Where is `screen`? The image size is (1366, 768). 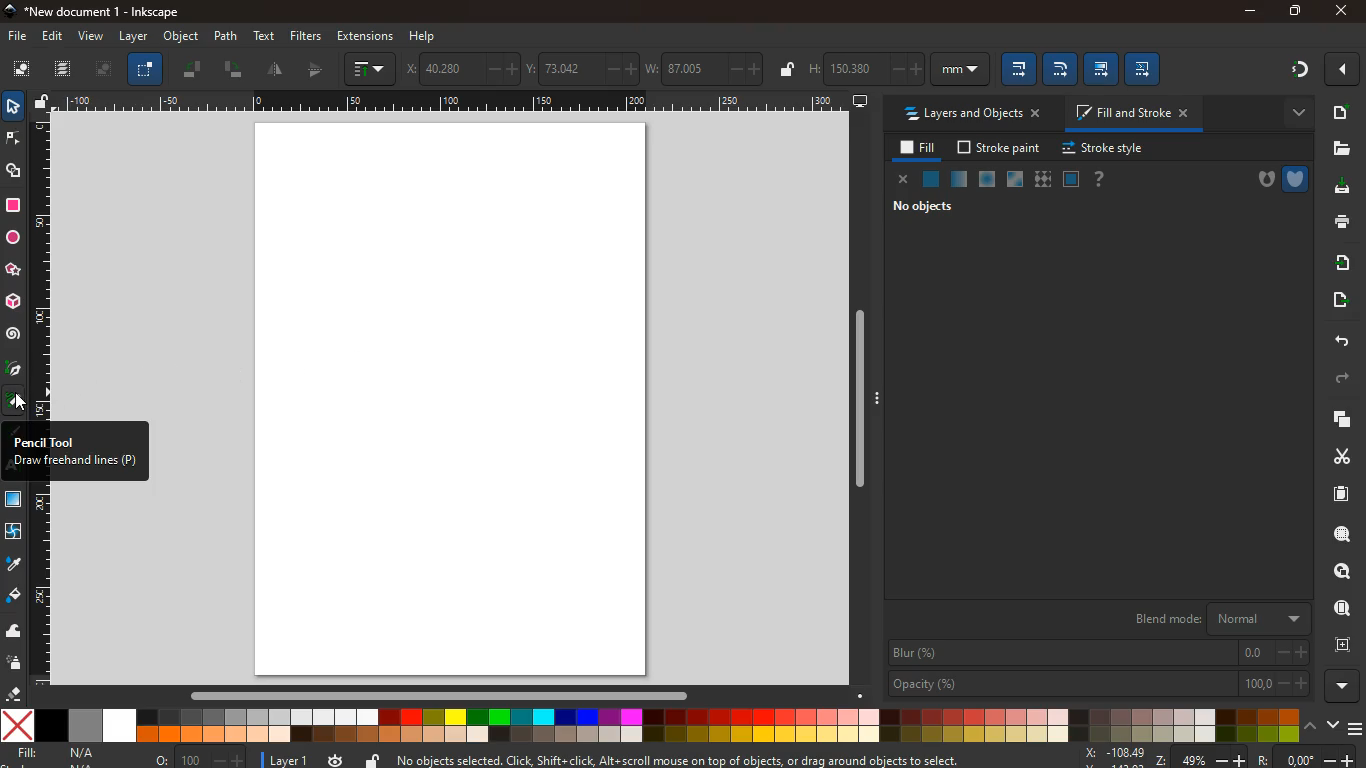 screen is located at coordinates (452, 399).